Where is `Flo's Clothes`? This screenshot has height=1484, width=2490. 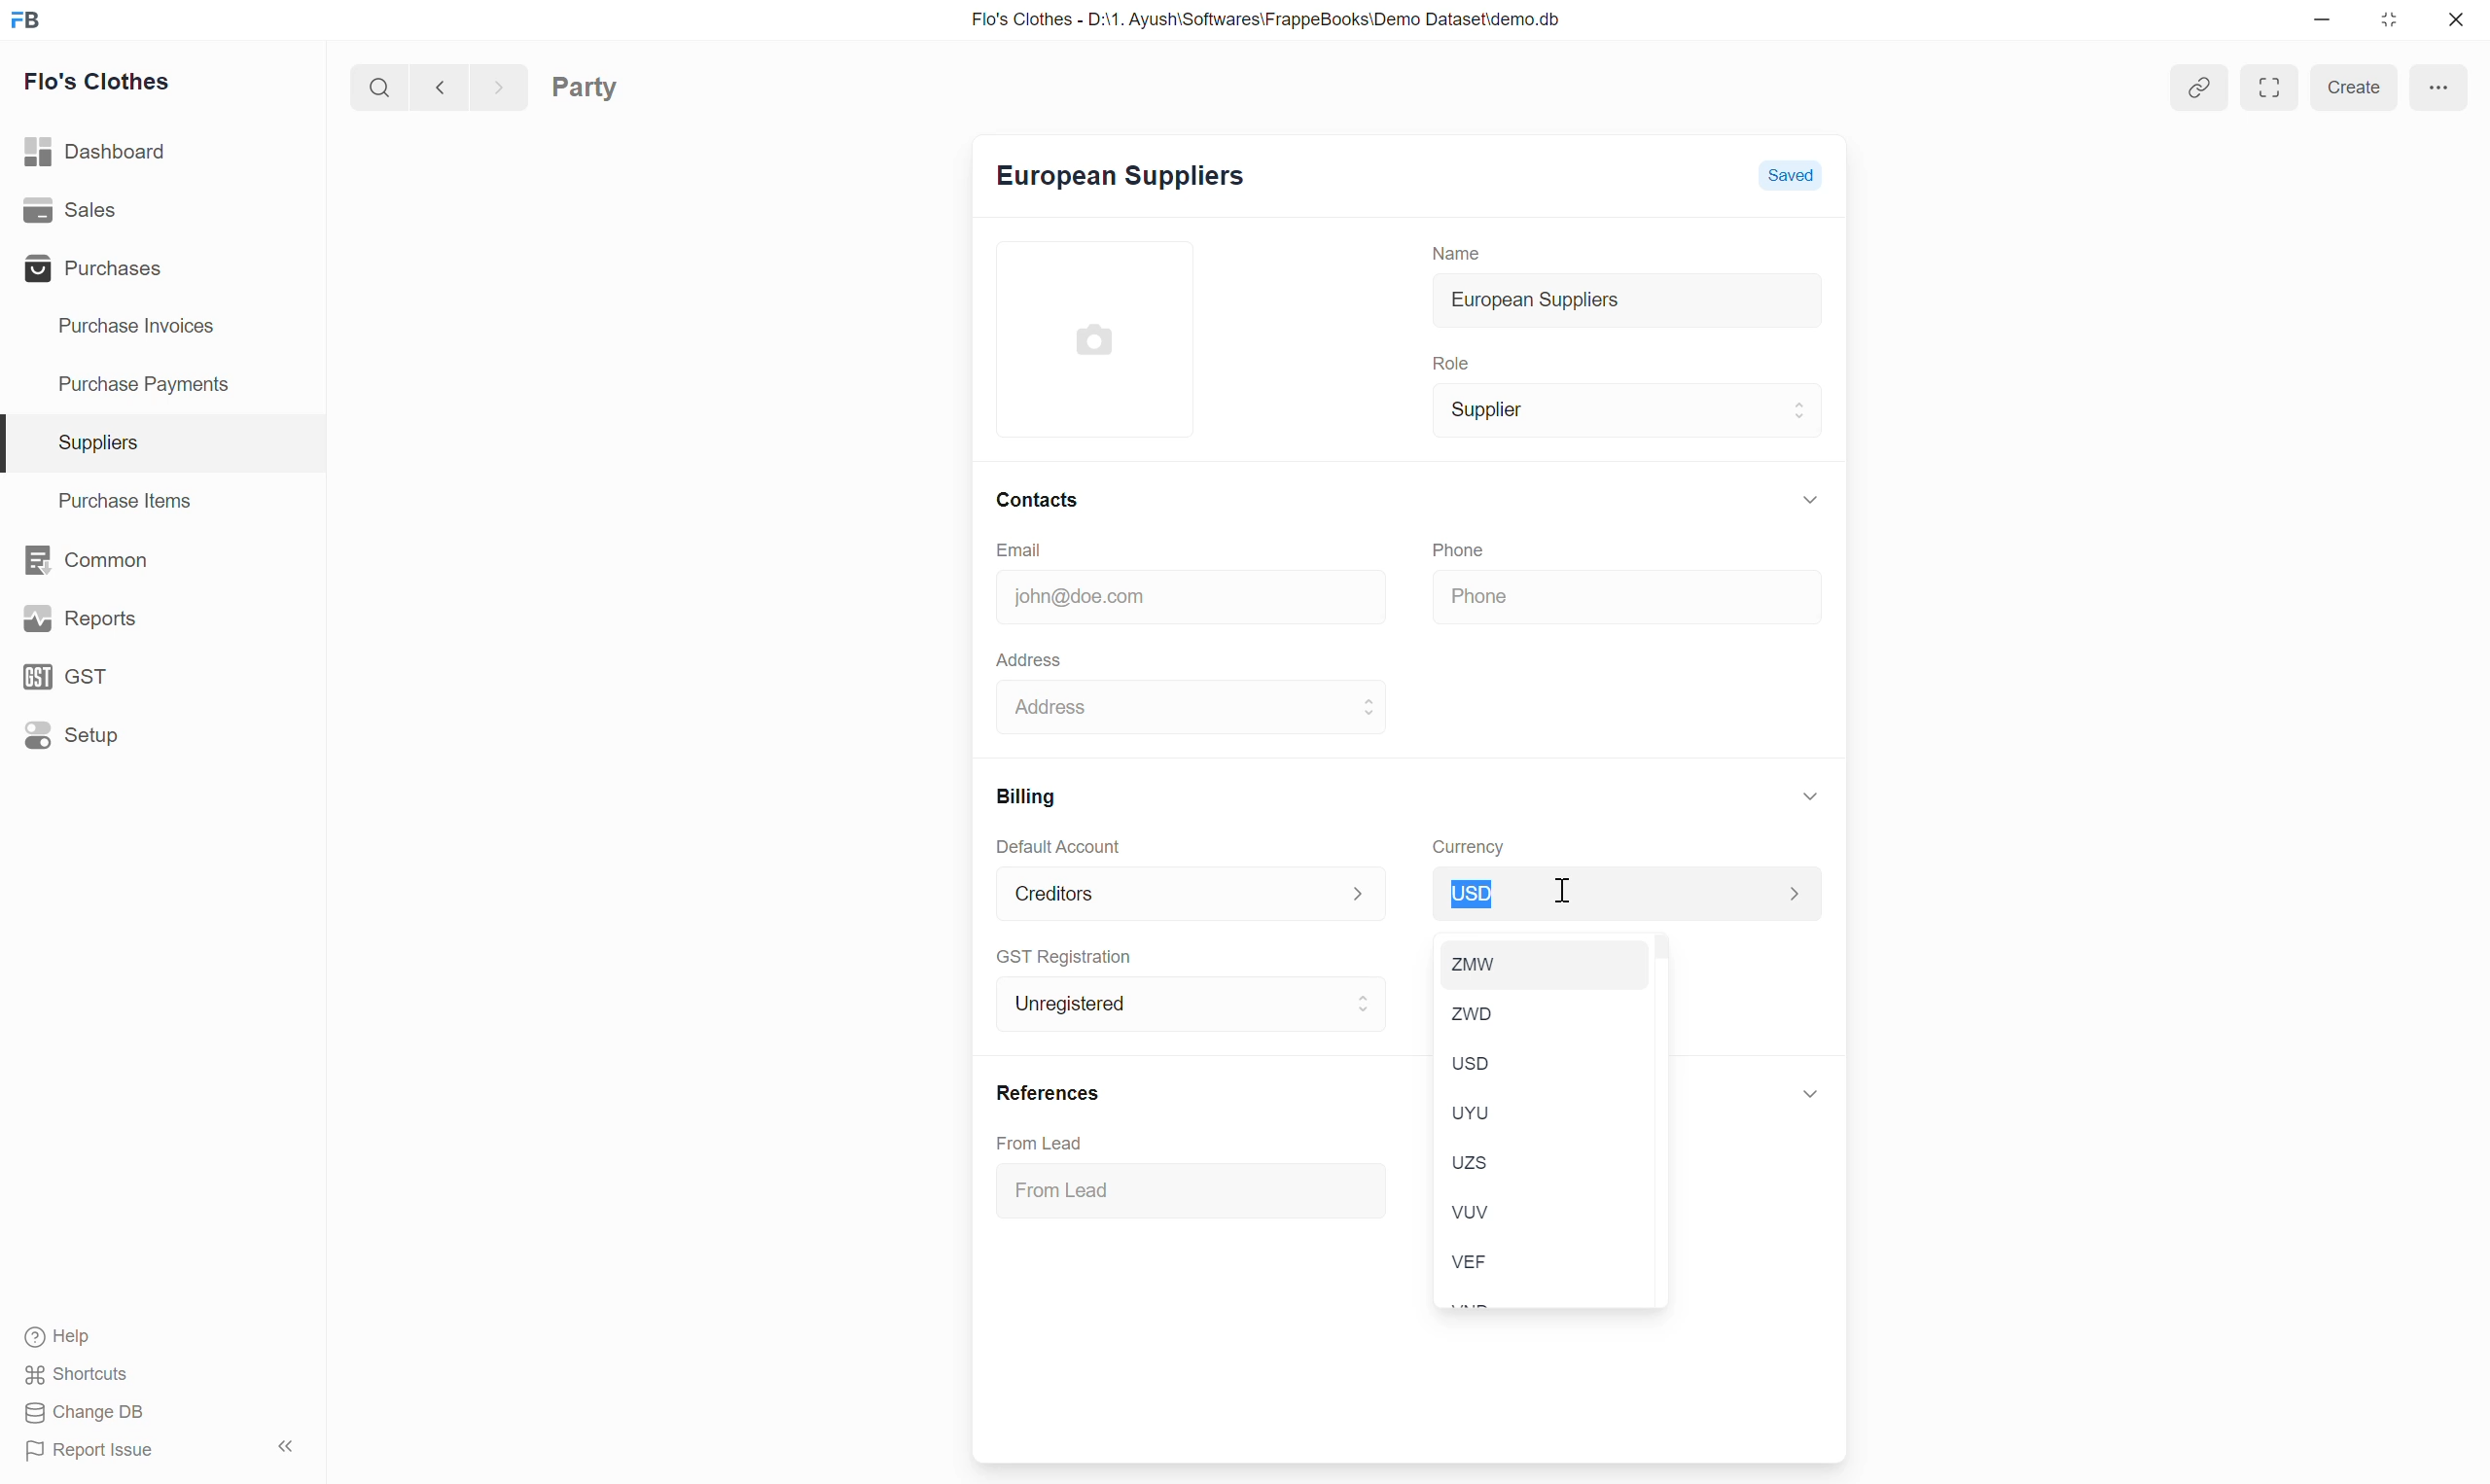 Flo's Clothes is located at coordinates (94, 81).